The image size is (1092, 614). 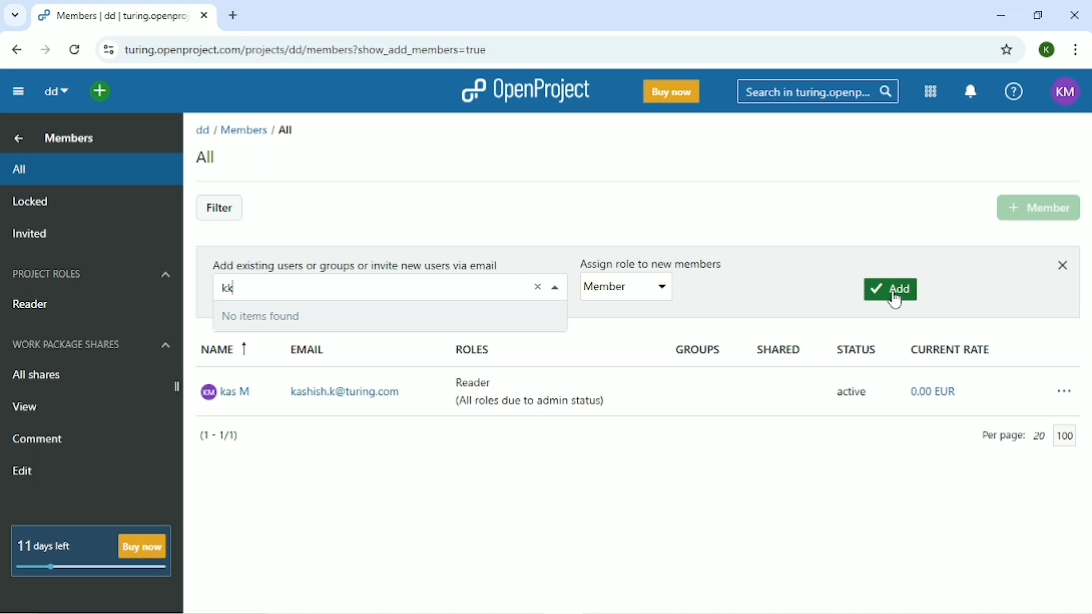 I want to click on remove text, so click(x=535, y=286).